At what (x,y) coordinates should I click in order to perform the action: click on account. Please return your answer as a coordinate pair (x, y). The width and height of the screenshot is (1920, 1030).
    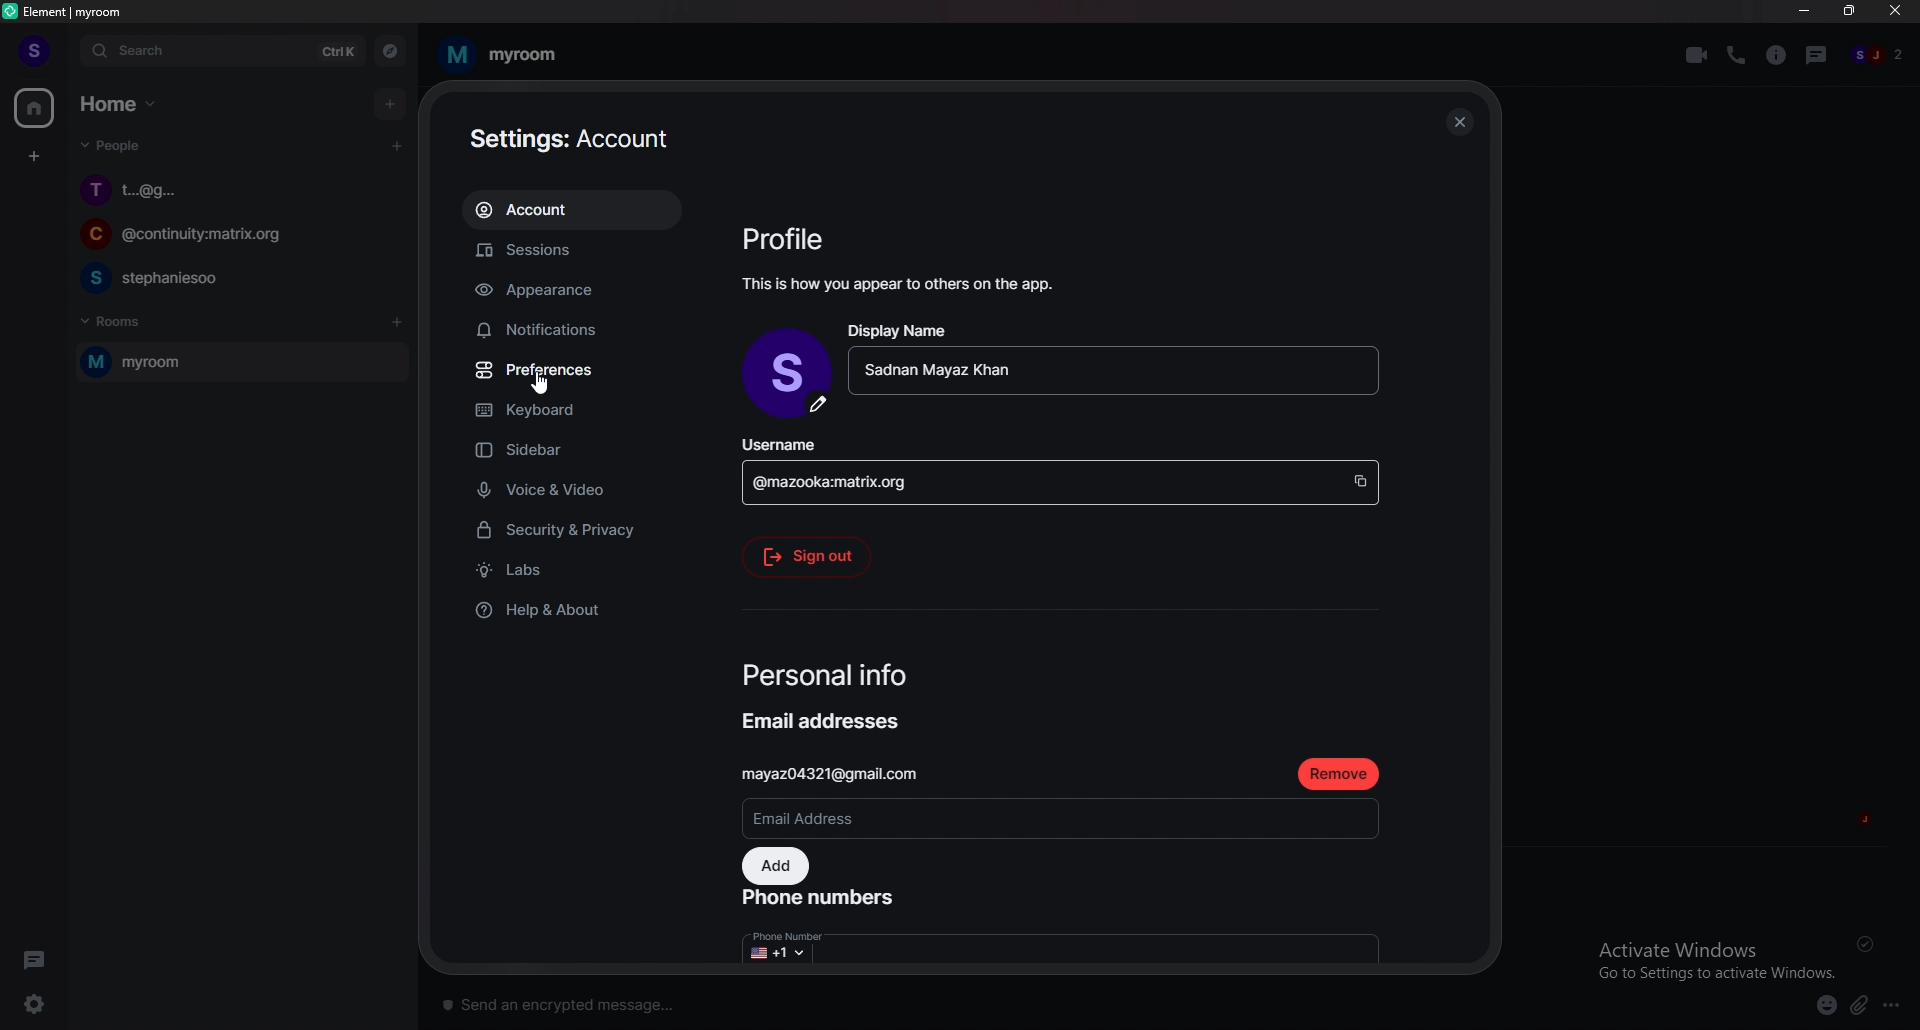
    Looking at the image, I should click on (570, 211).